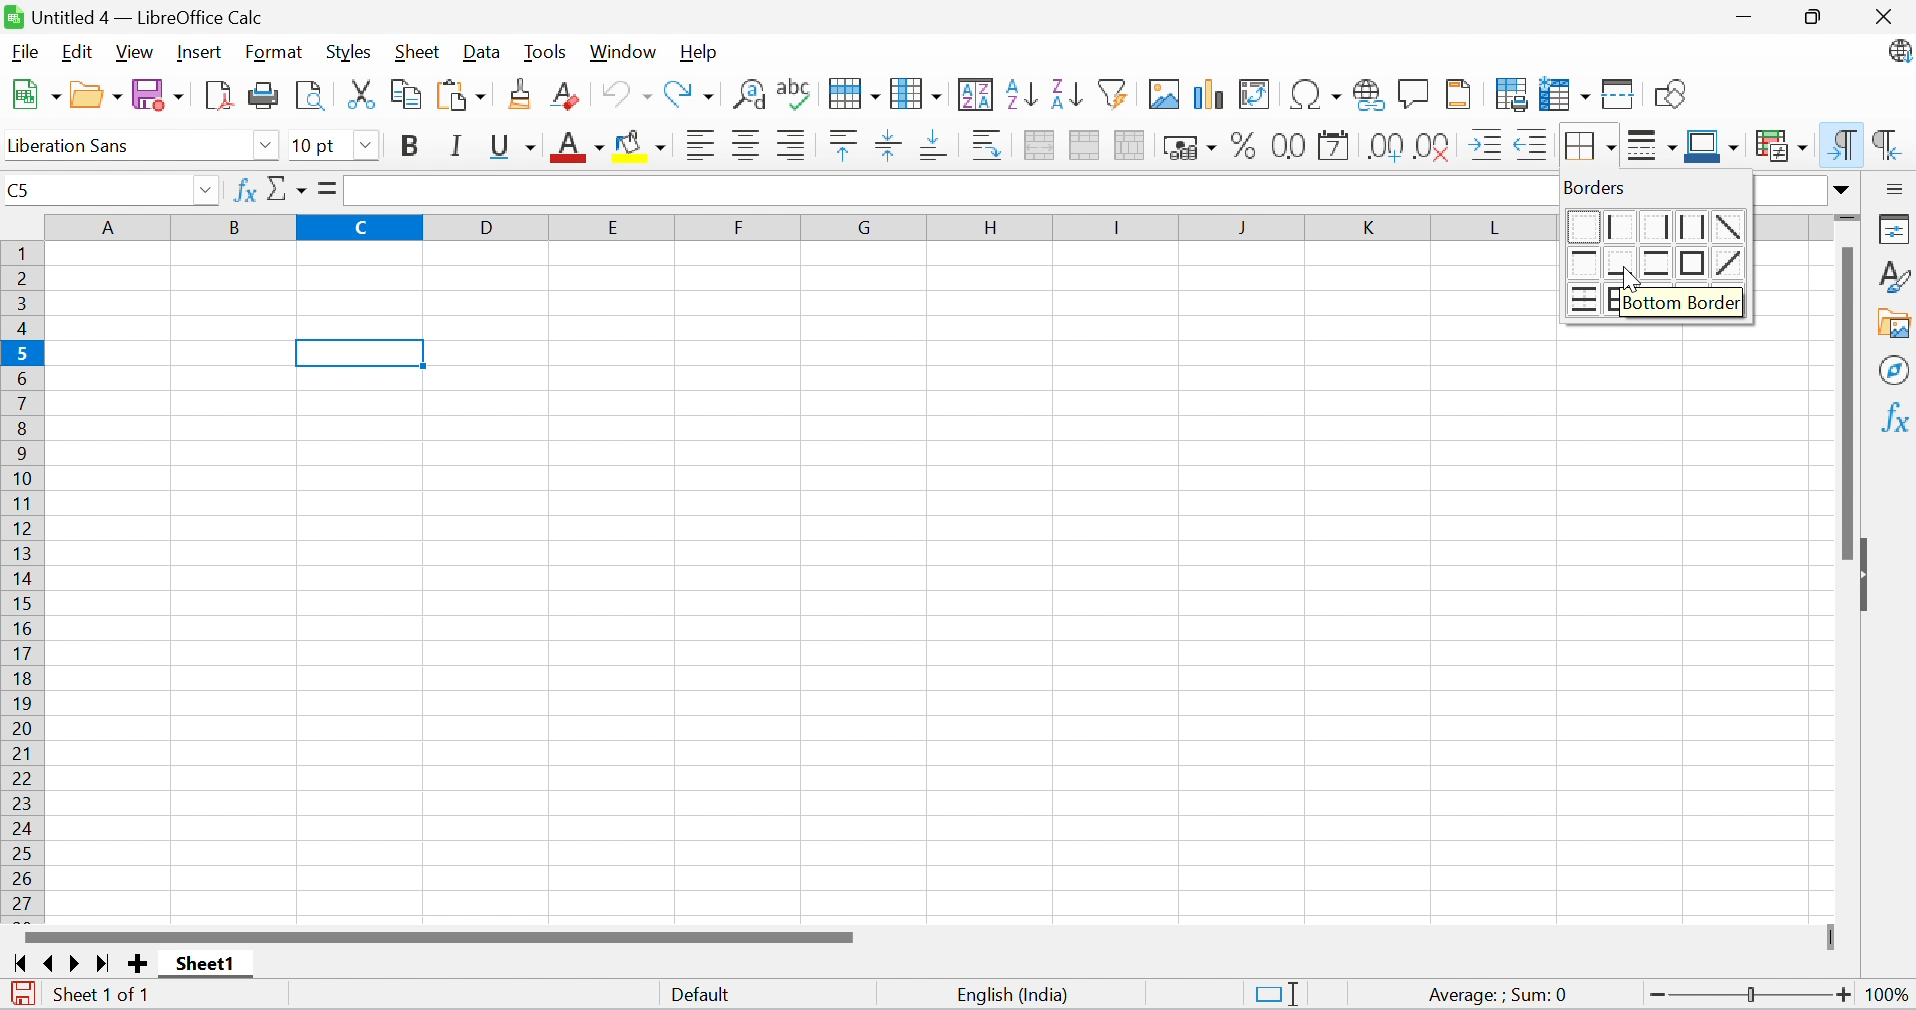 Image resolution: width=1916 pixels, height=1010 pixels. I want to click on Align bottom, so click(938, 145).